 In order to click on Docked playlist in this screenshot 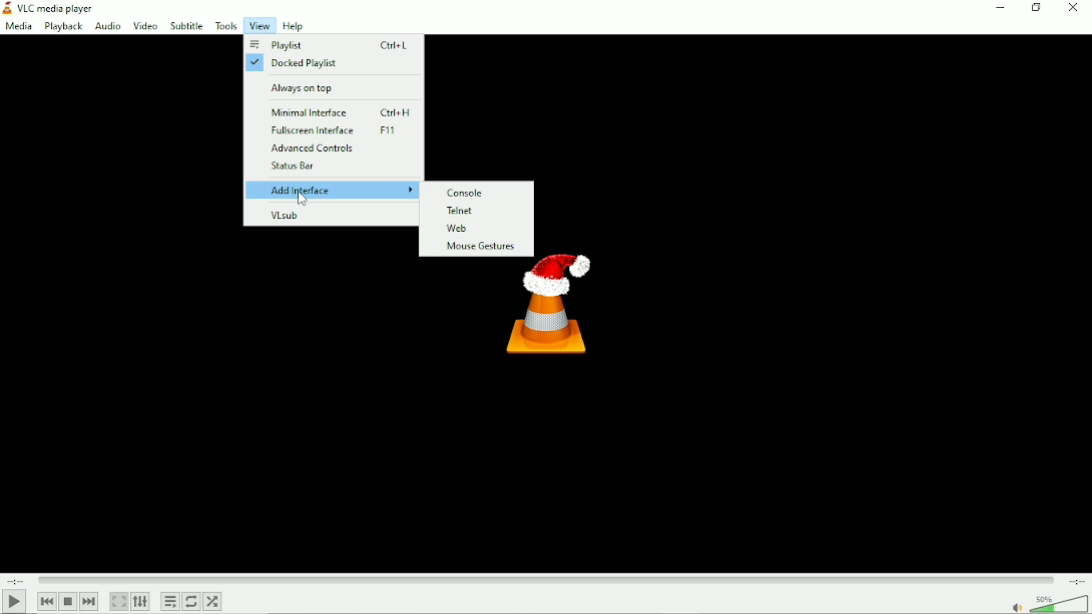, I will do `click(329, 65)`.